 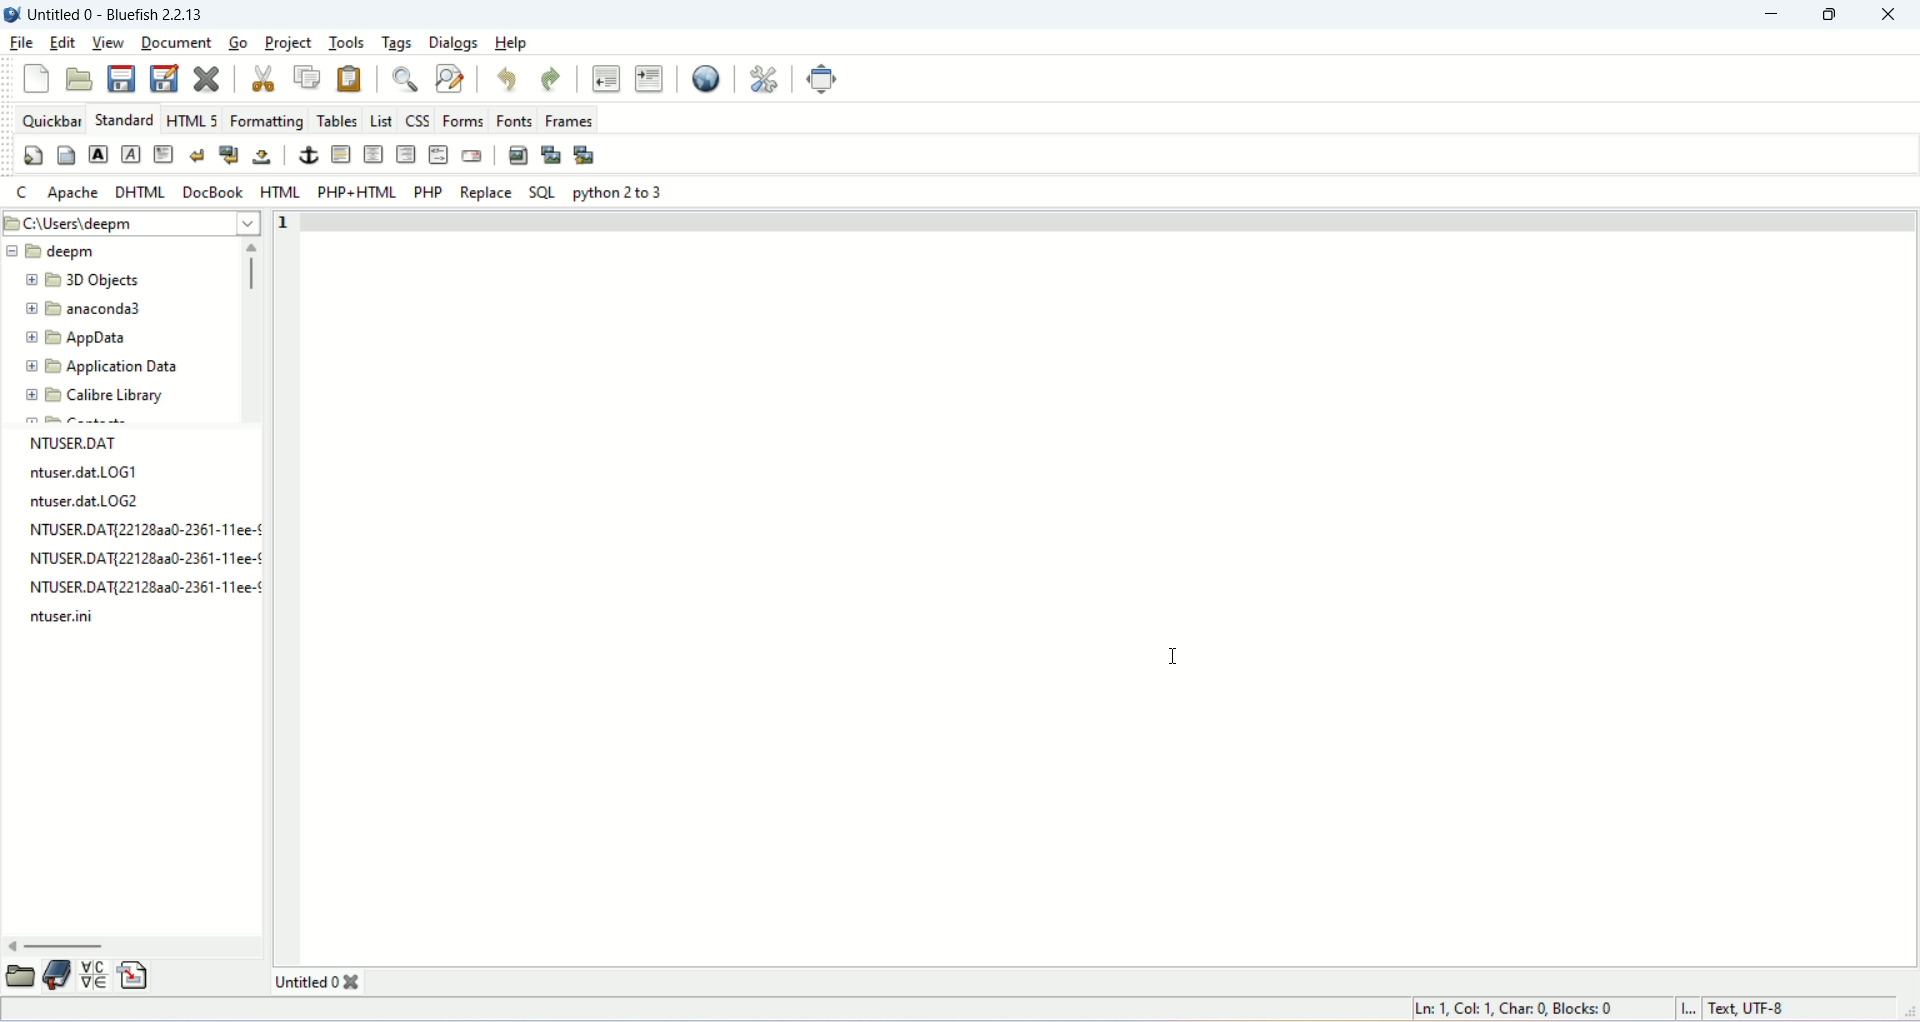 What do you see at coordinates (824, 81) in the screenshot?
I see `fullscreen` at bounding box center [824, 81].